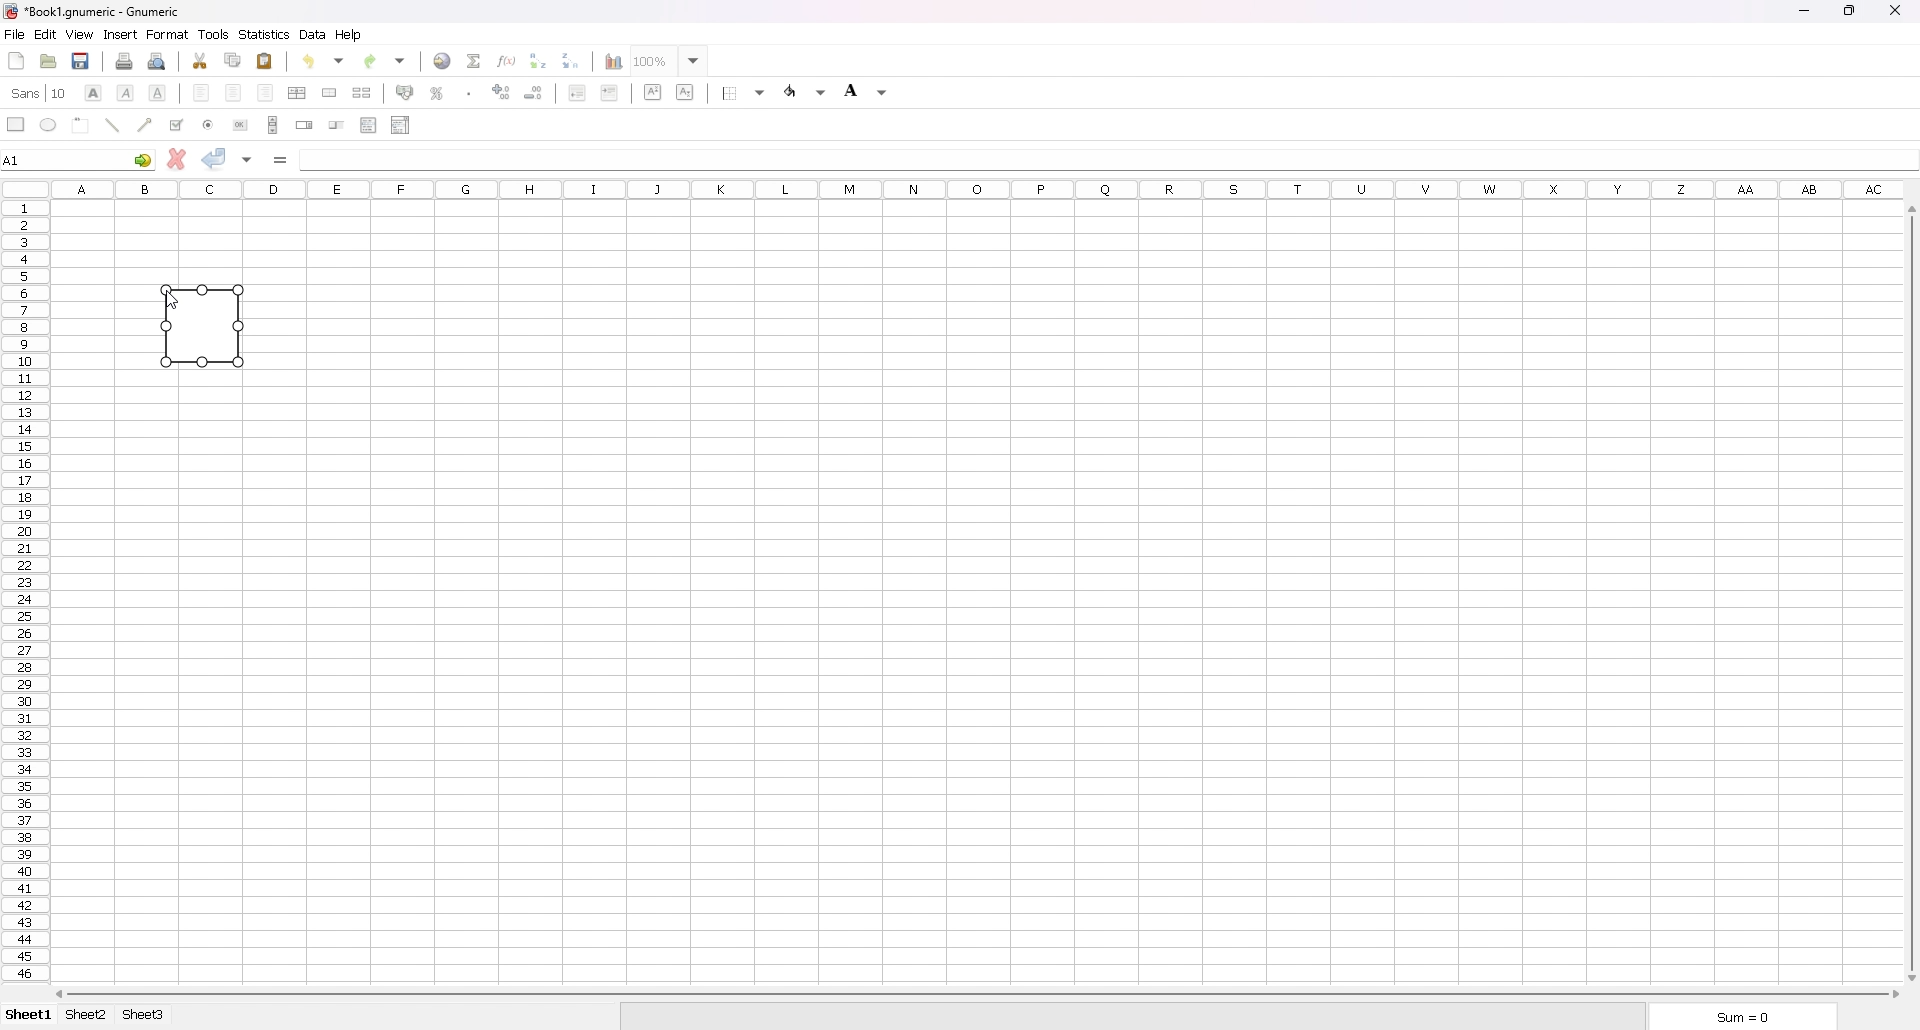  Describe the element at coordinates (475, 60) in the screenshot. I see `summation` at that location.